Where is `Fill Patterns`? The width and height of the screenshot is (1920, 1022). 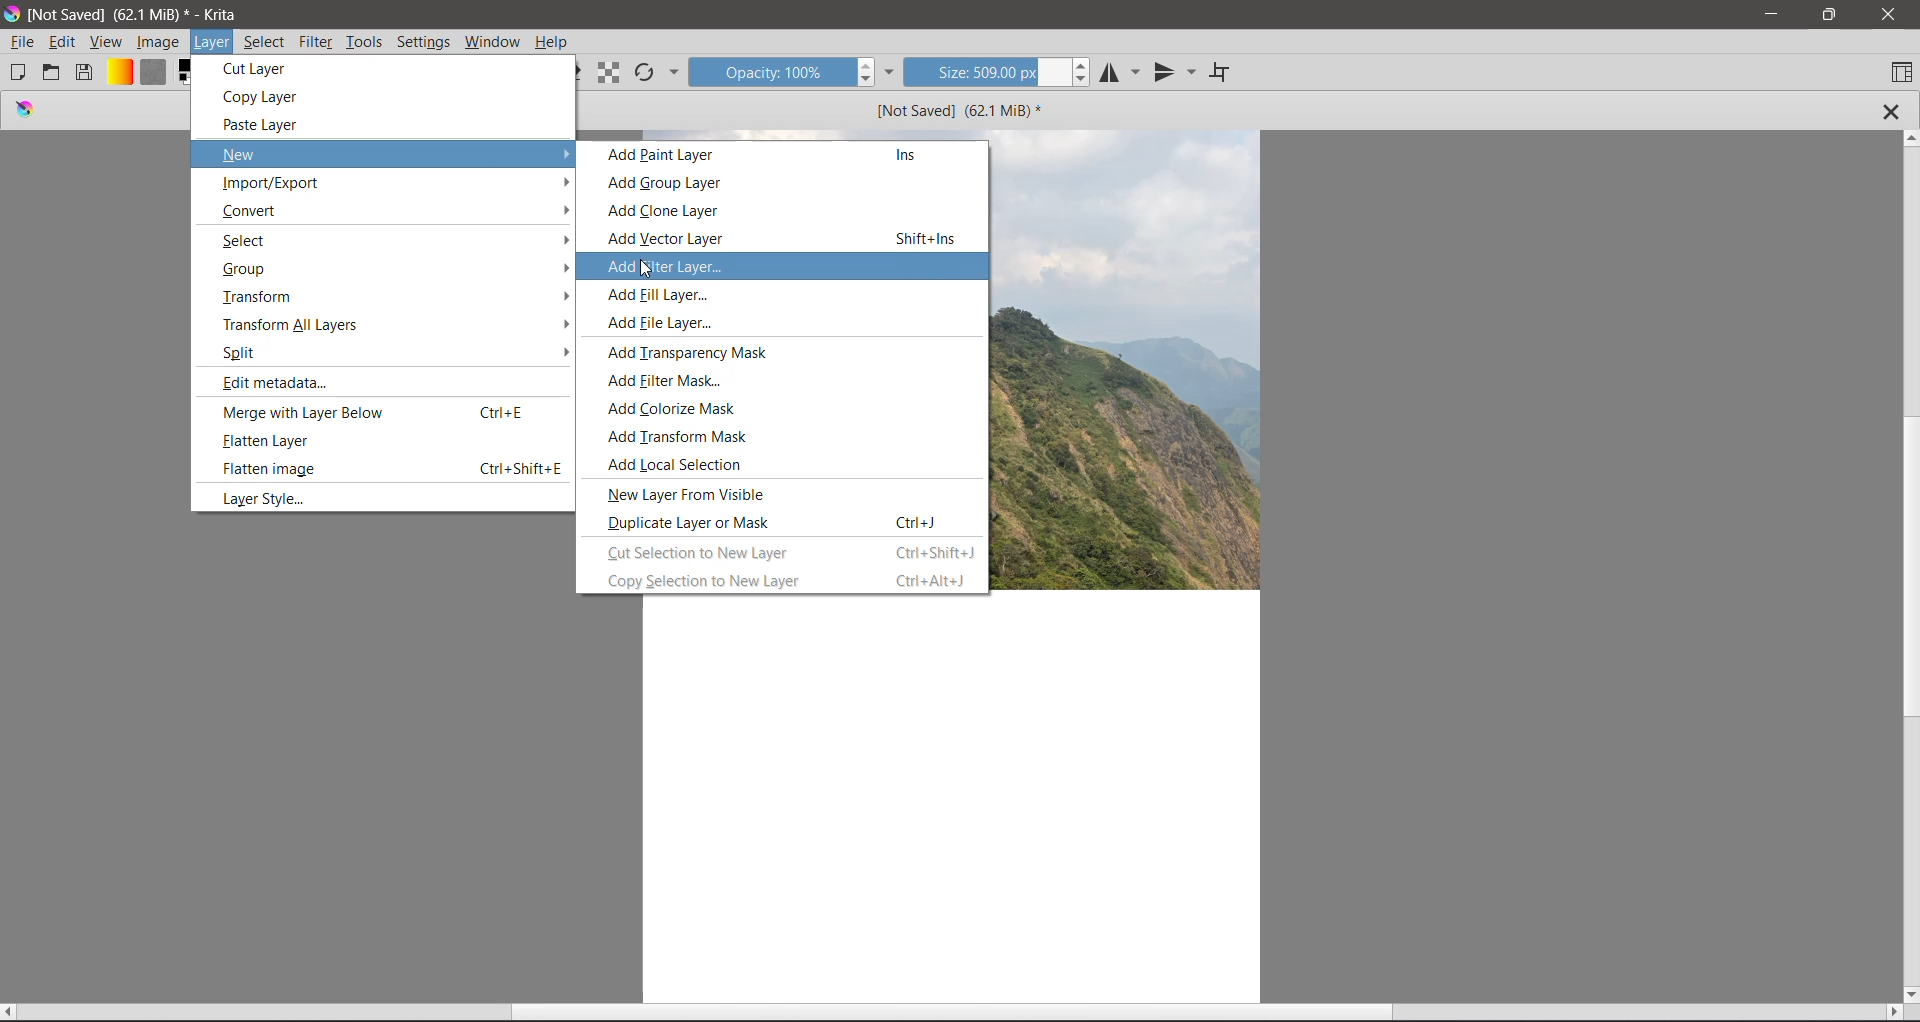
Fill Patterns is located at coordinates (153, 72).